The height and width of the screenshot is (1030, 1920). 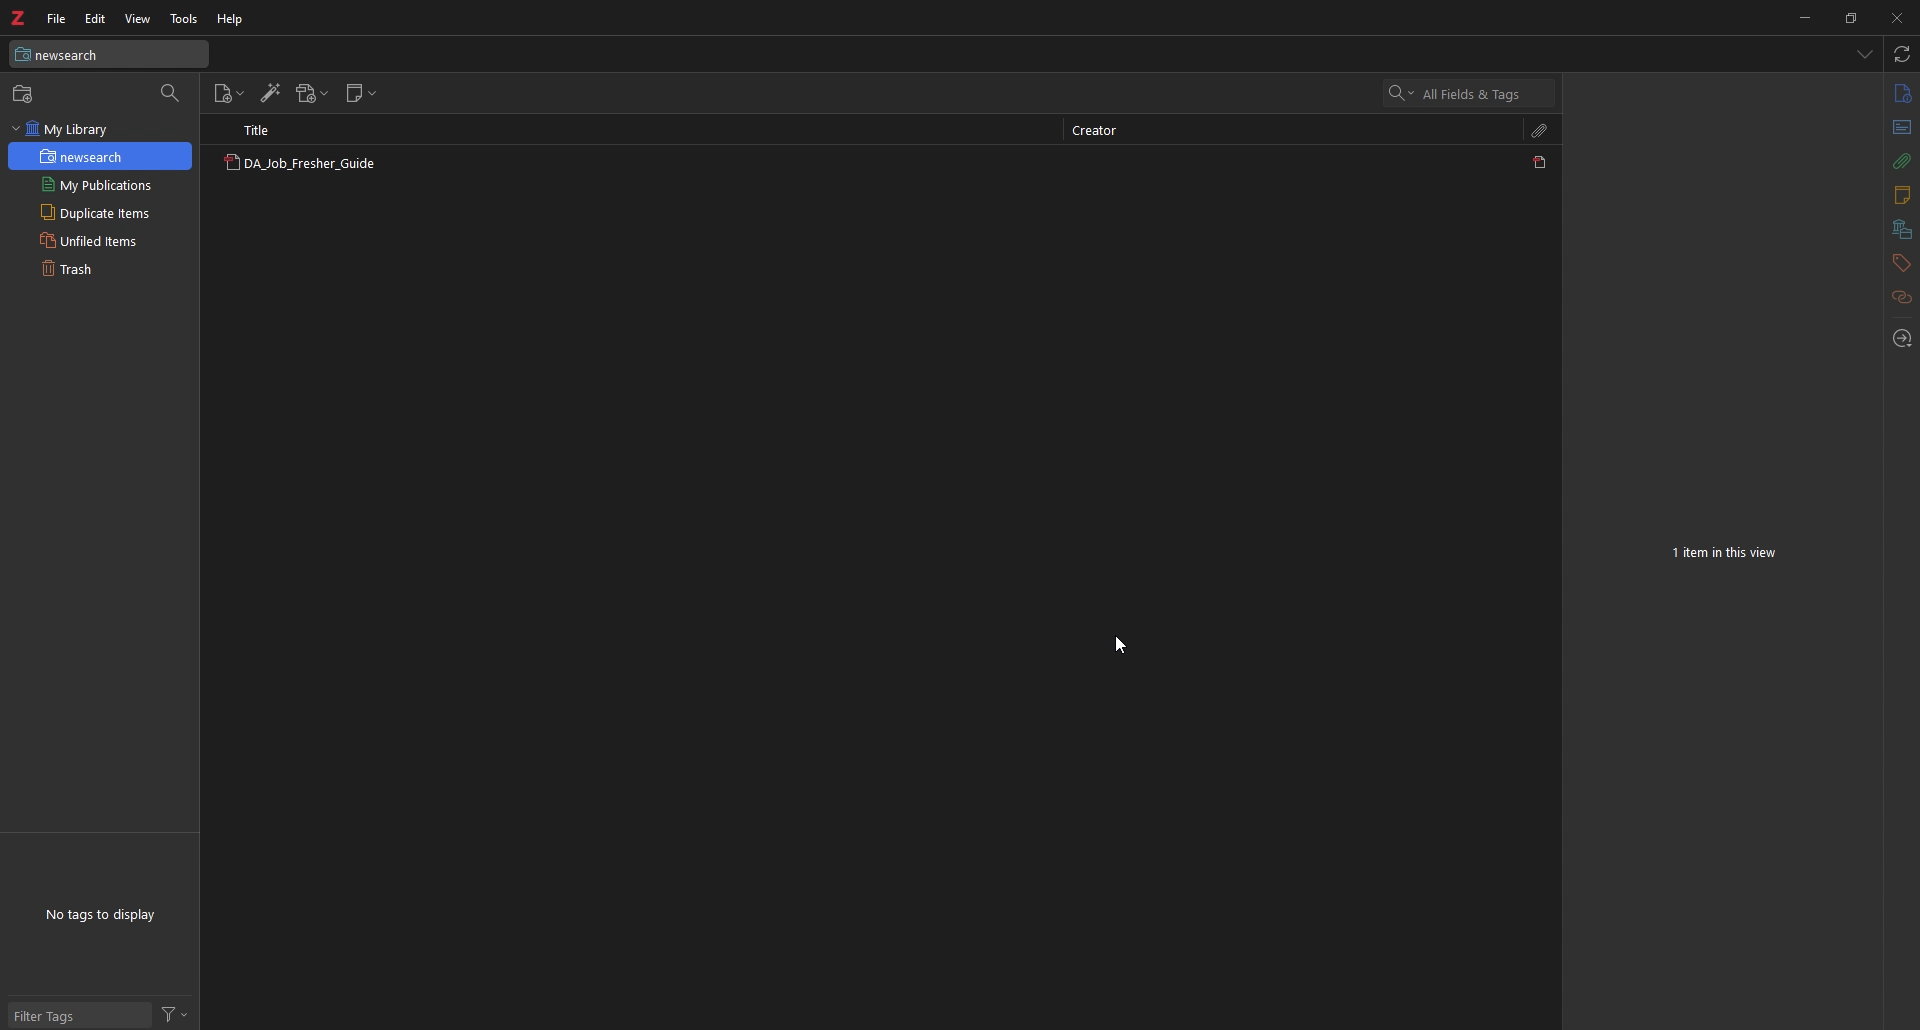 What do you see at coordinates (100, 240) in the screenshot?
I see `unfiled items` at bounding box center [100, 240].